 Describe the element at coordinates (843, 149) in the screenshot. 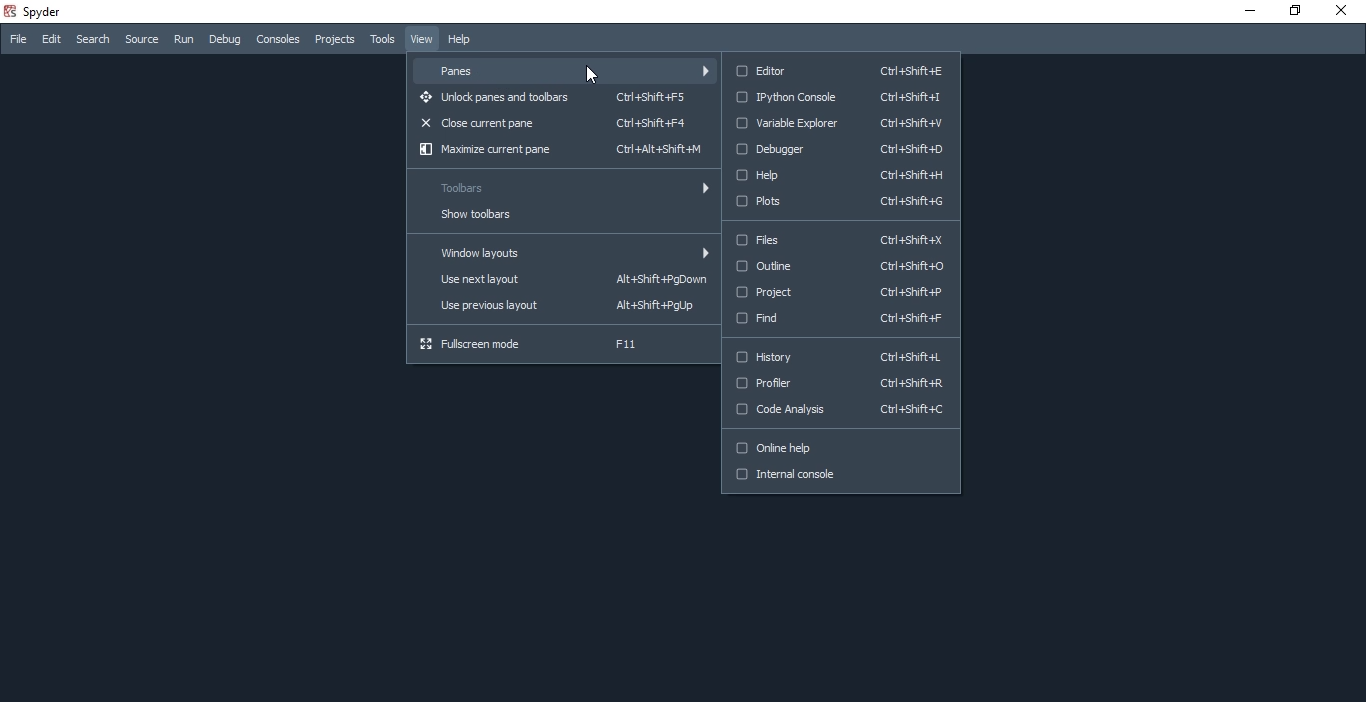

I see `Debugger` at that location.